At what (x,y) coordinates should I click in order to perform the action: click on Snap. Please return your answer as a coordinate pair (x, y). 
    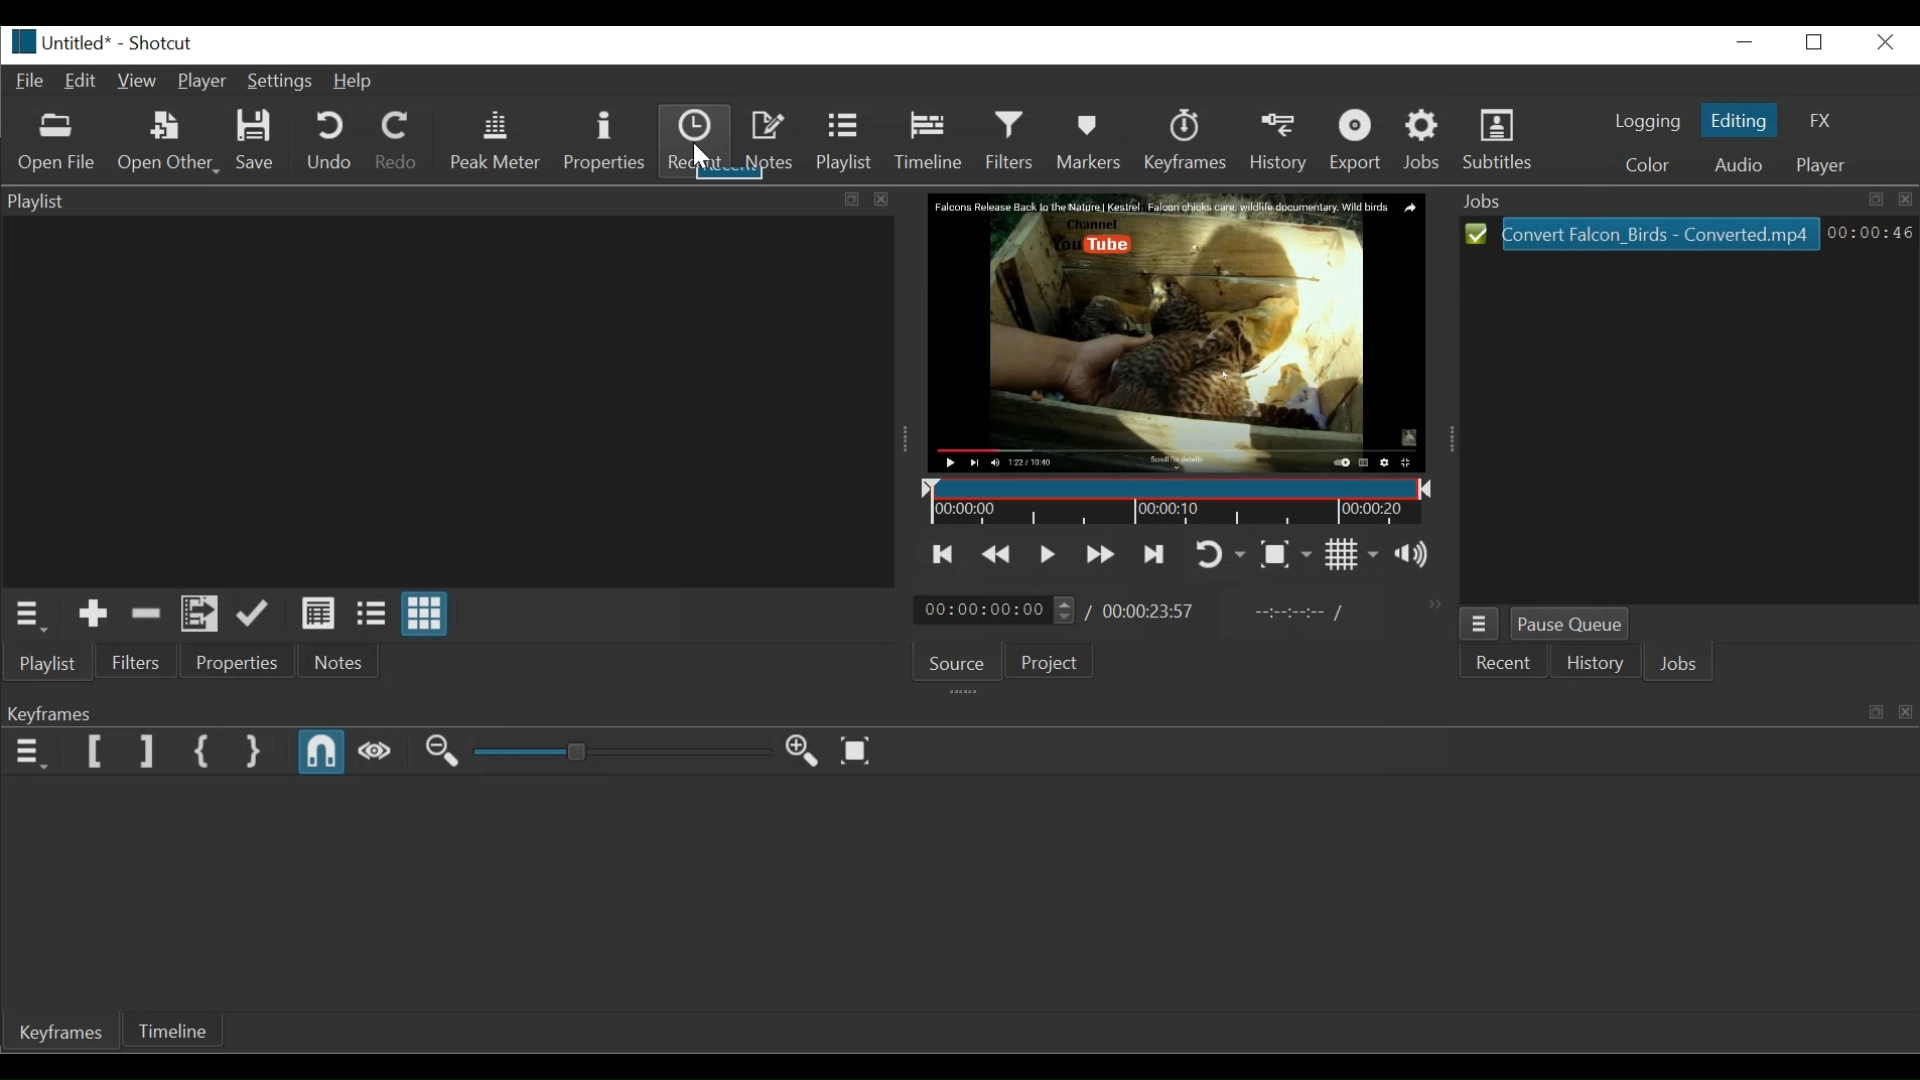
    Looking at the image, I should click on (321, 750).